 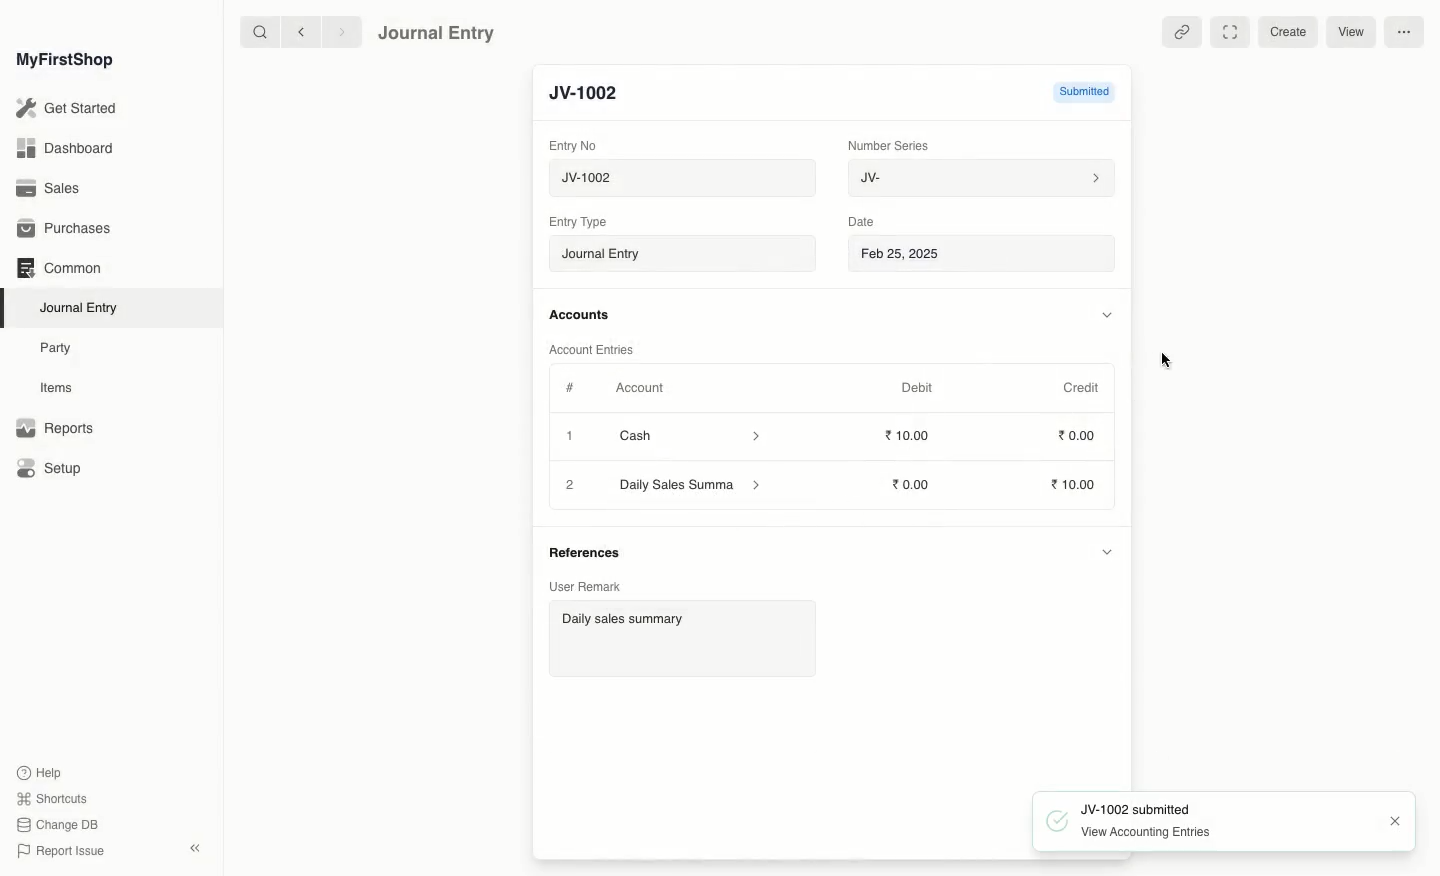 What do you see at coordinates (916, 484) in the screenshot?
I see `10.00` at bounding box center [916, 484].